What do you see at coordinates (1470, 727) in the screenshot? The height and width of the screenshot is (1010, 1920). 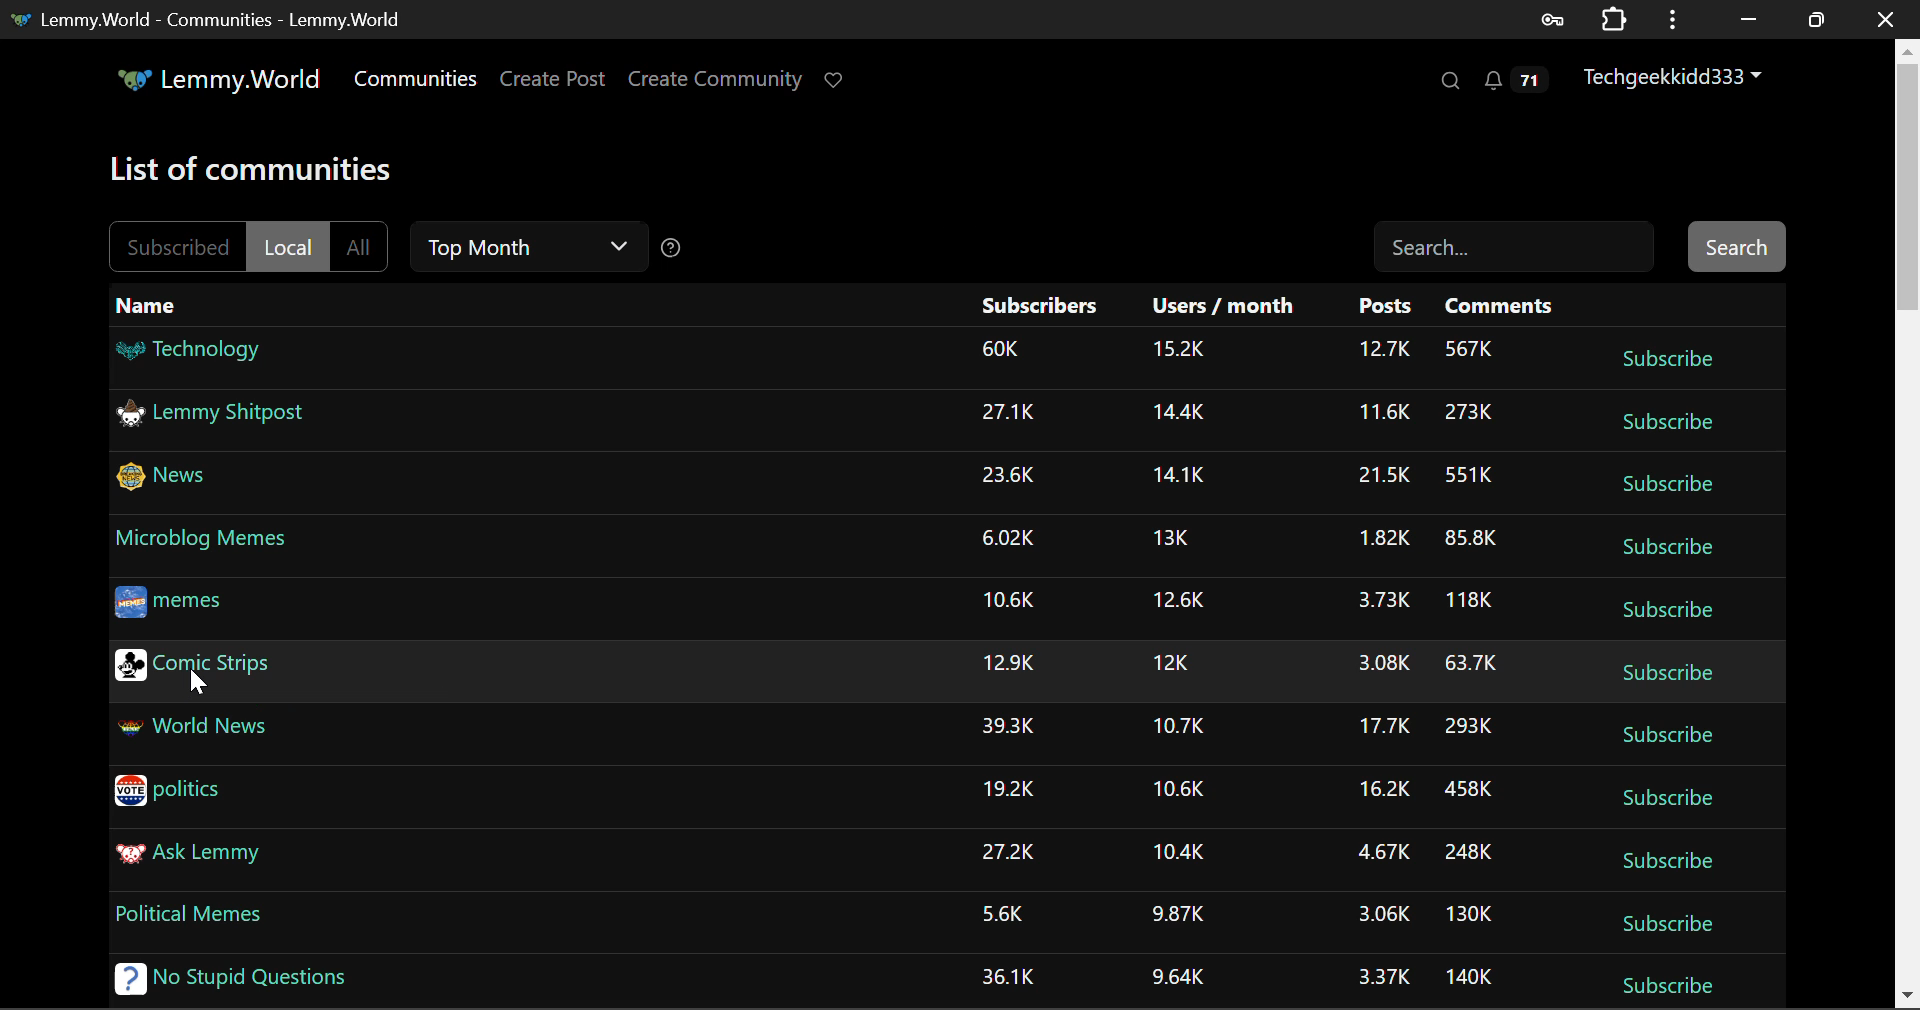 I see `293K` at bounding box center [1470, 727].